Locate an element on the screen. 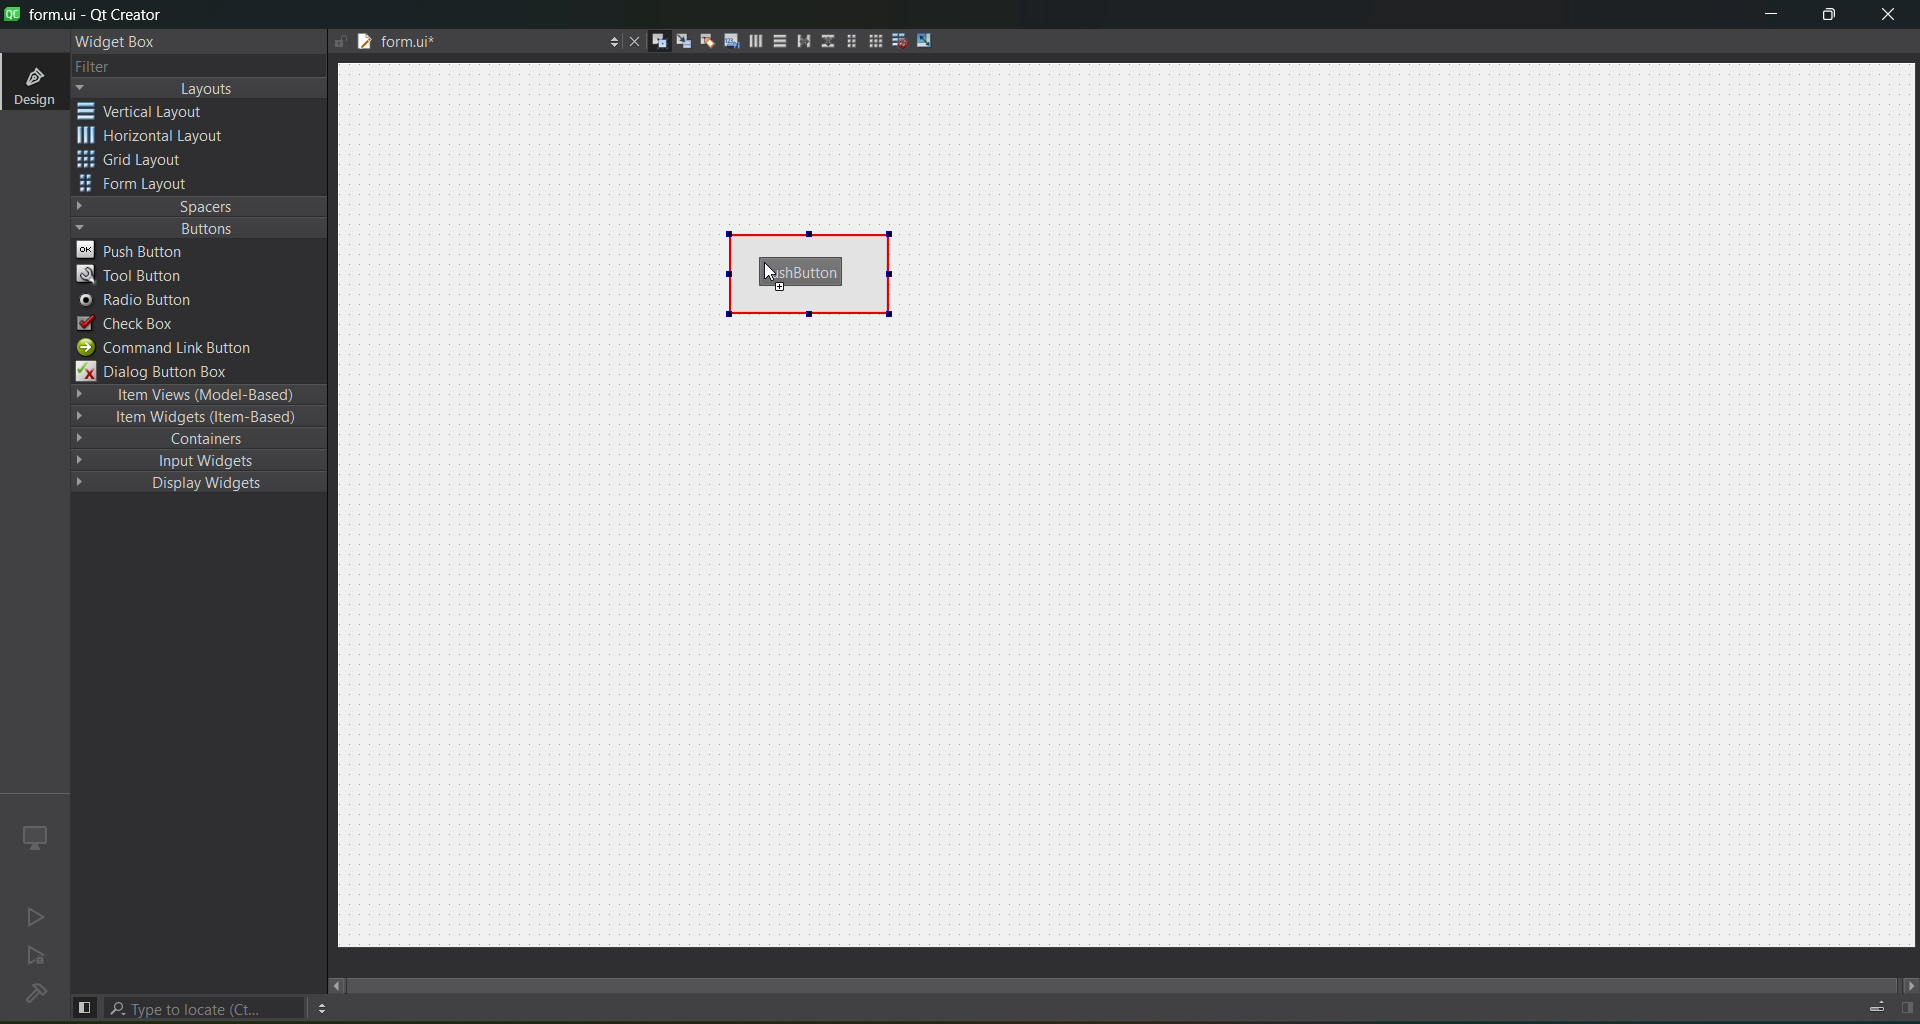  tool button is located at coordinates (132, 277).